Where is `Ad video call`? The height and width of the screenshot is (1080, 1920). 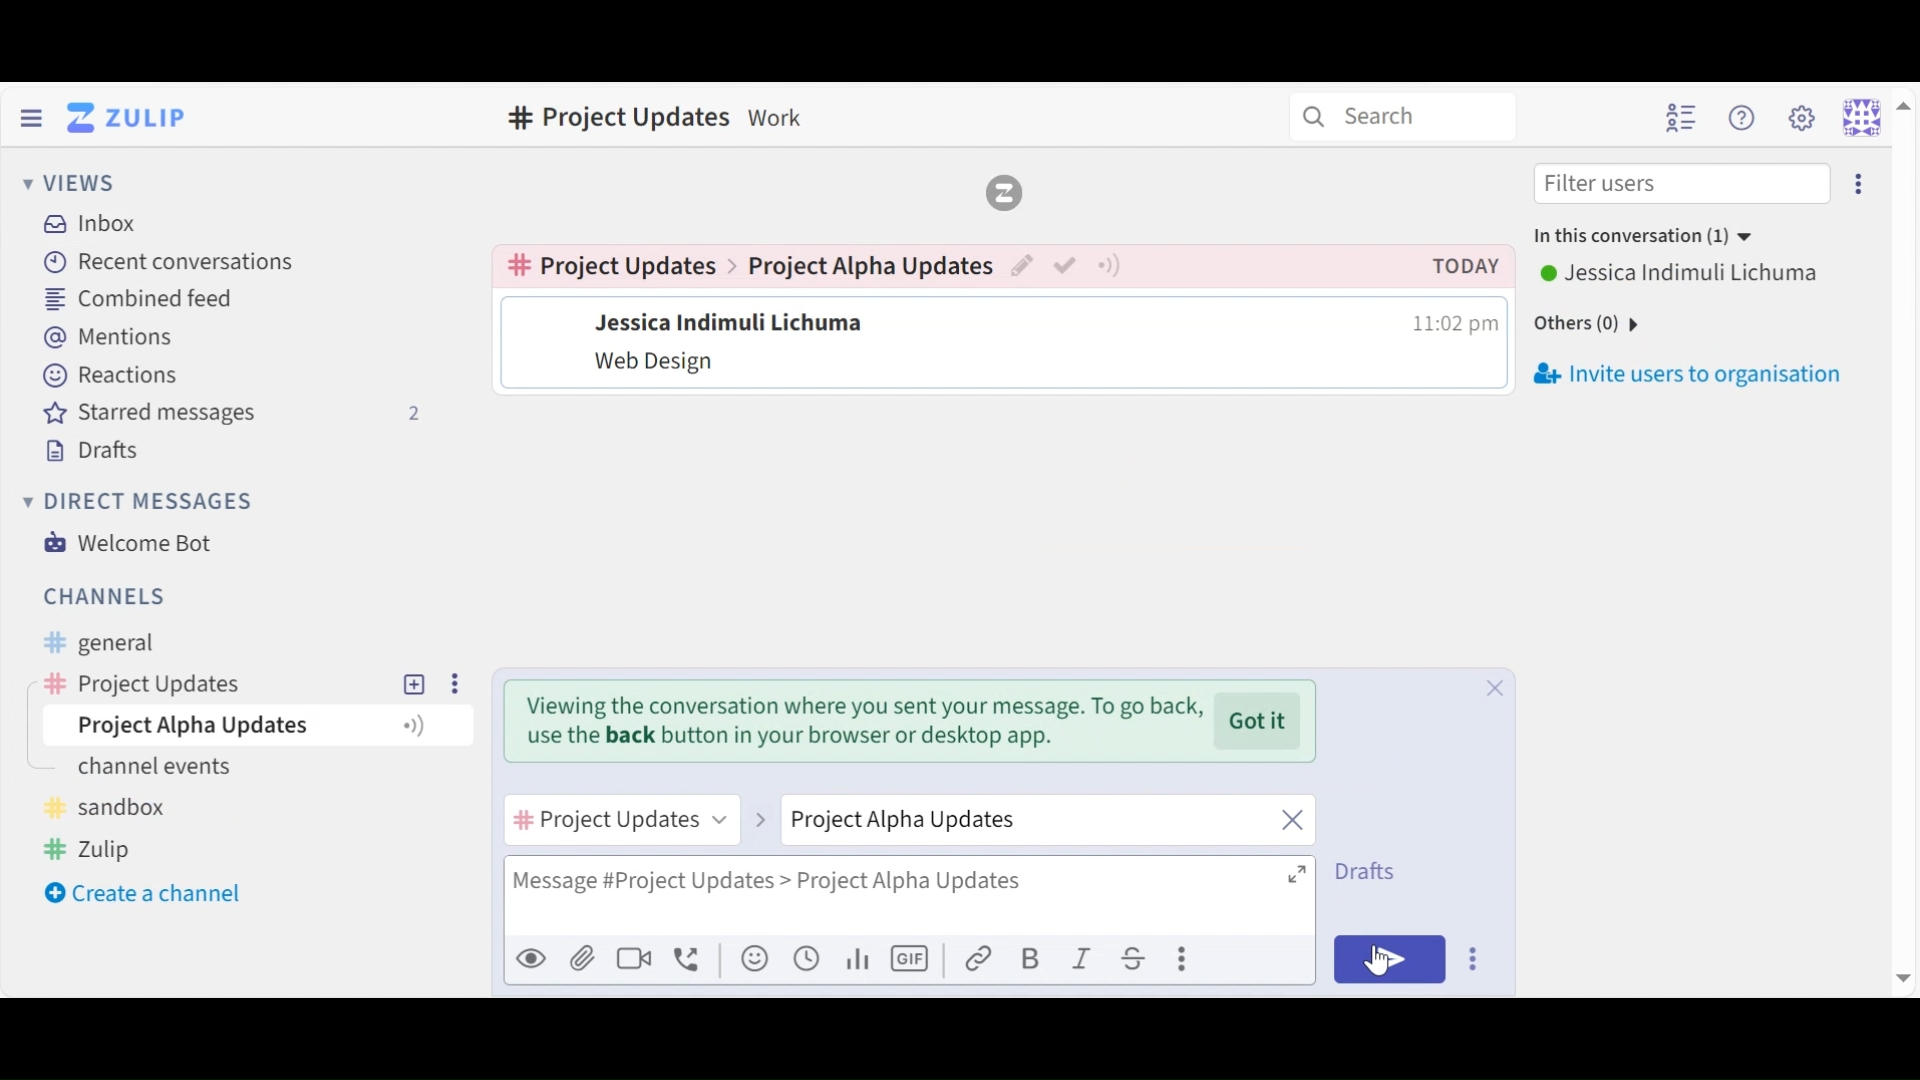 Ad video call is located at coordinates (633, 957).